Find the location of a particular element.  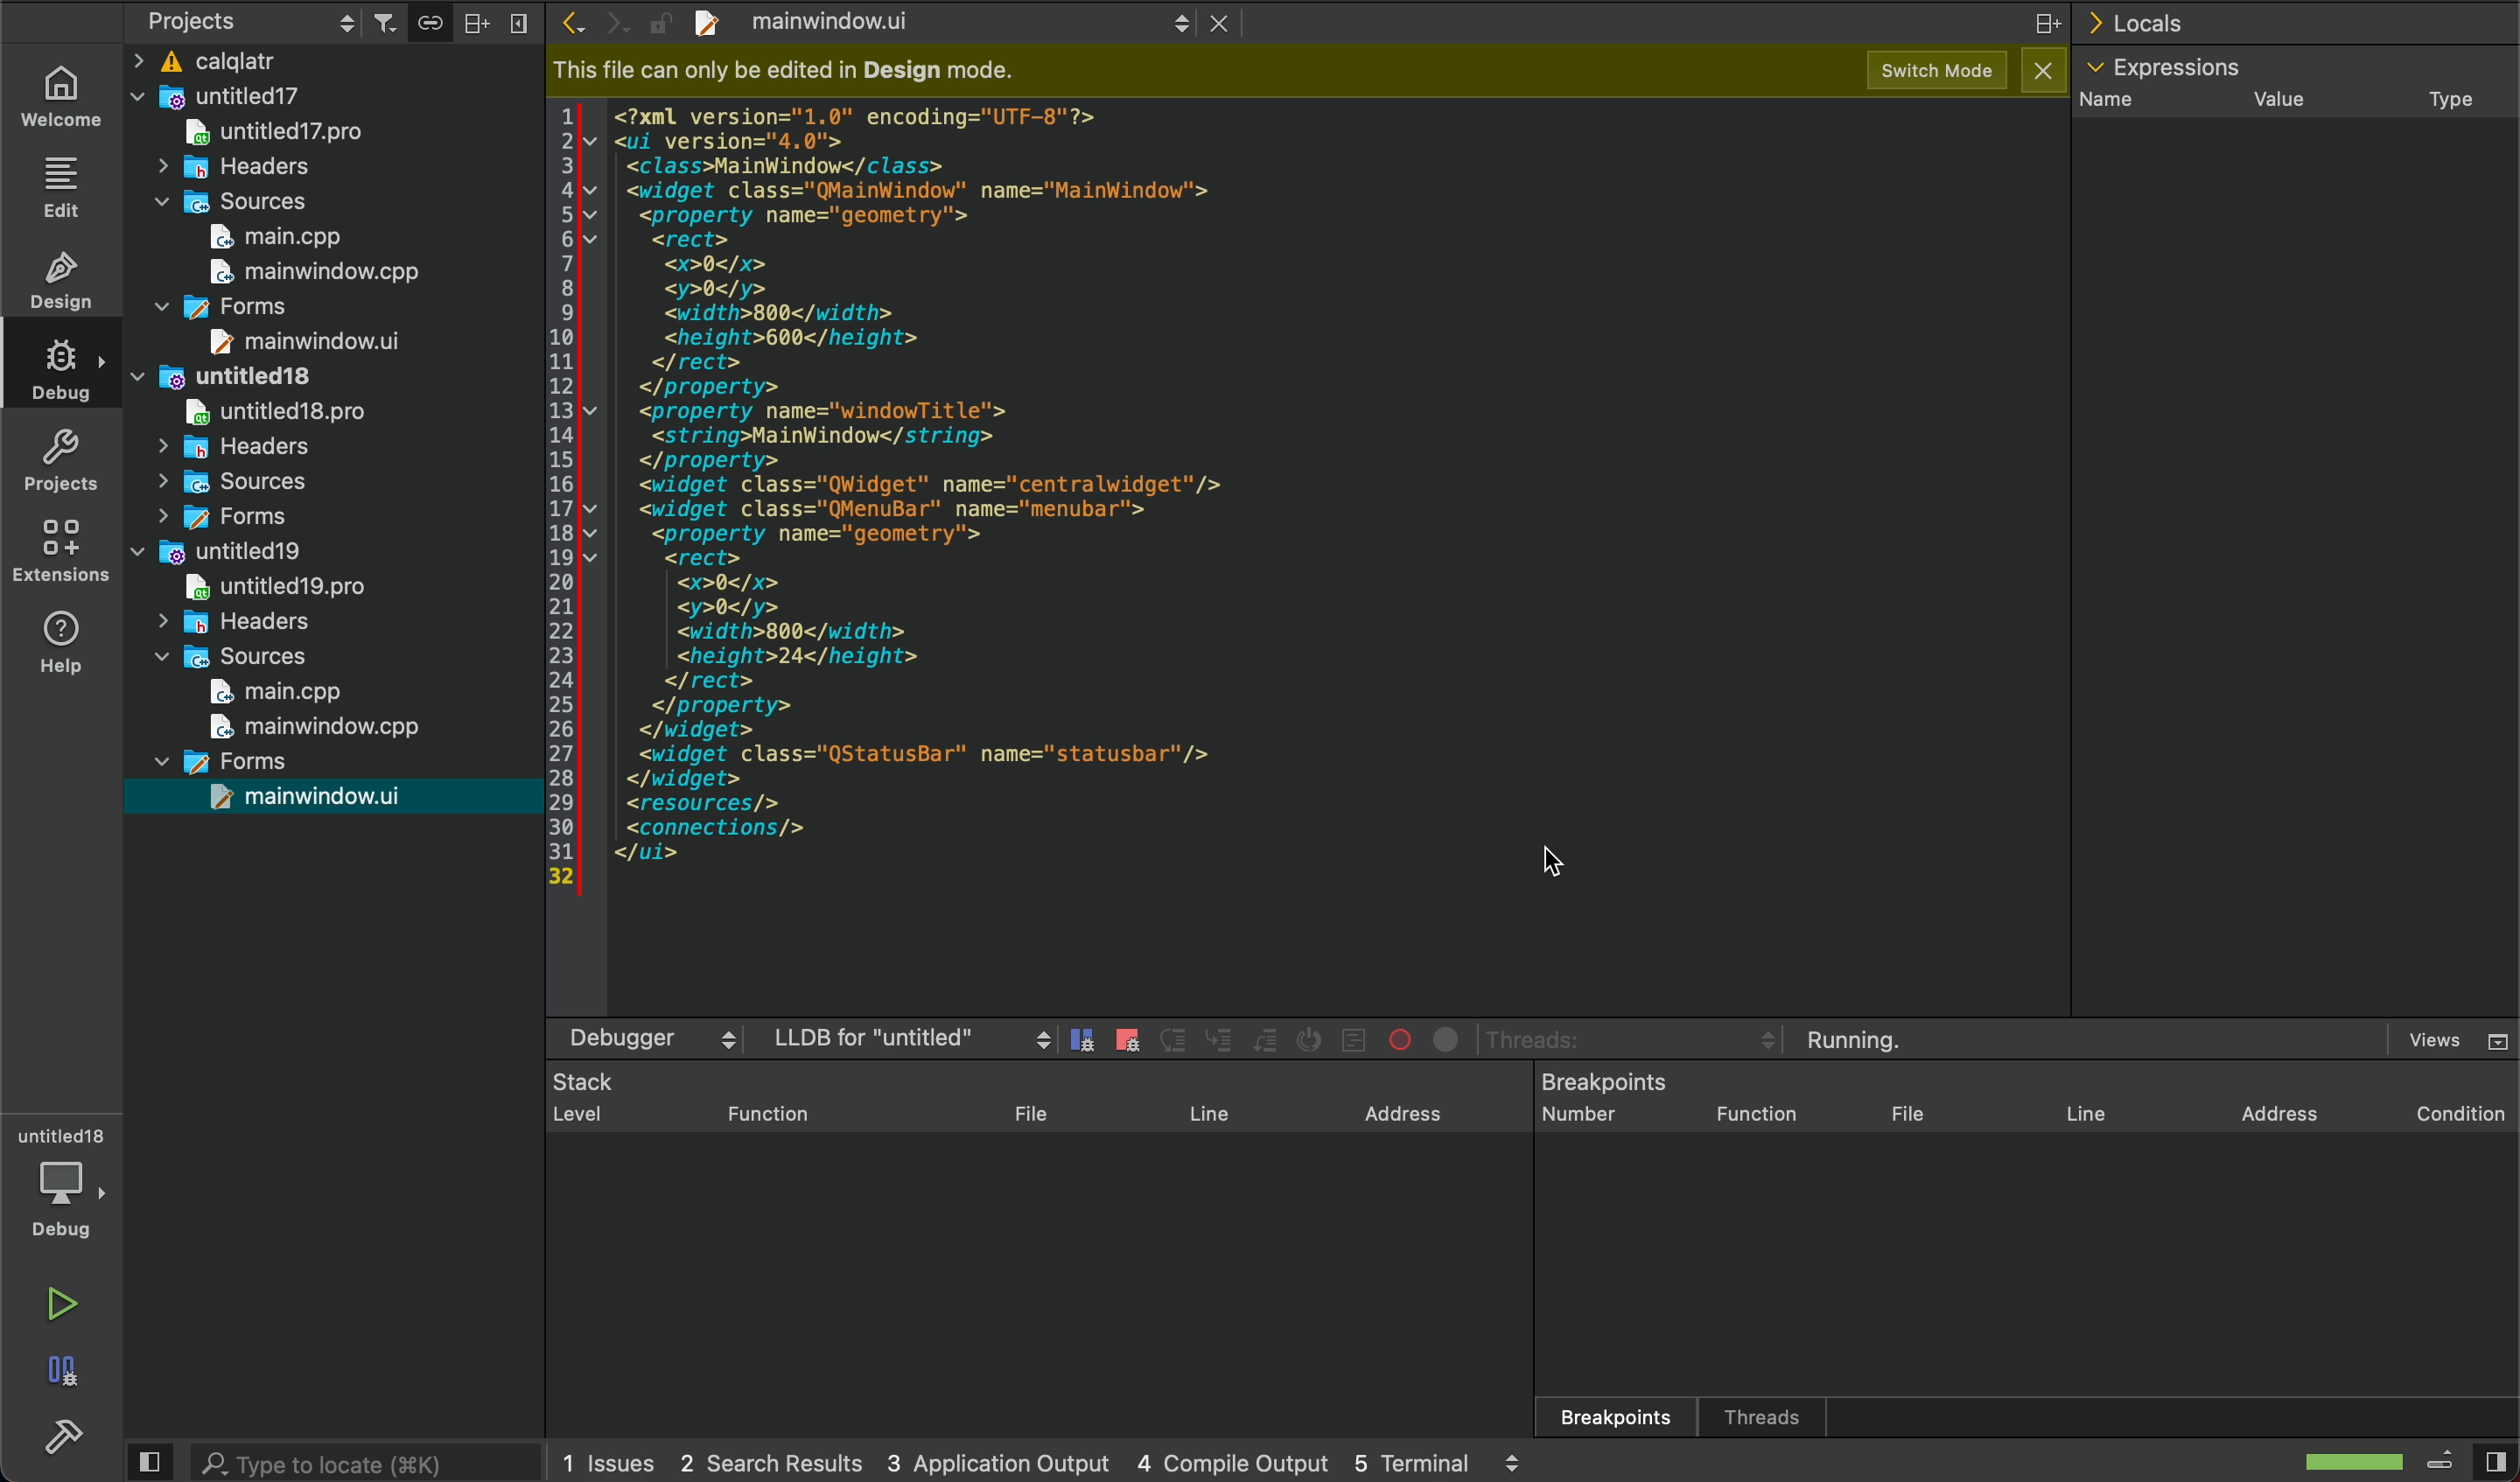

Debugger  is located at coordinates (646, 1036).